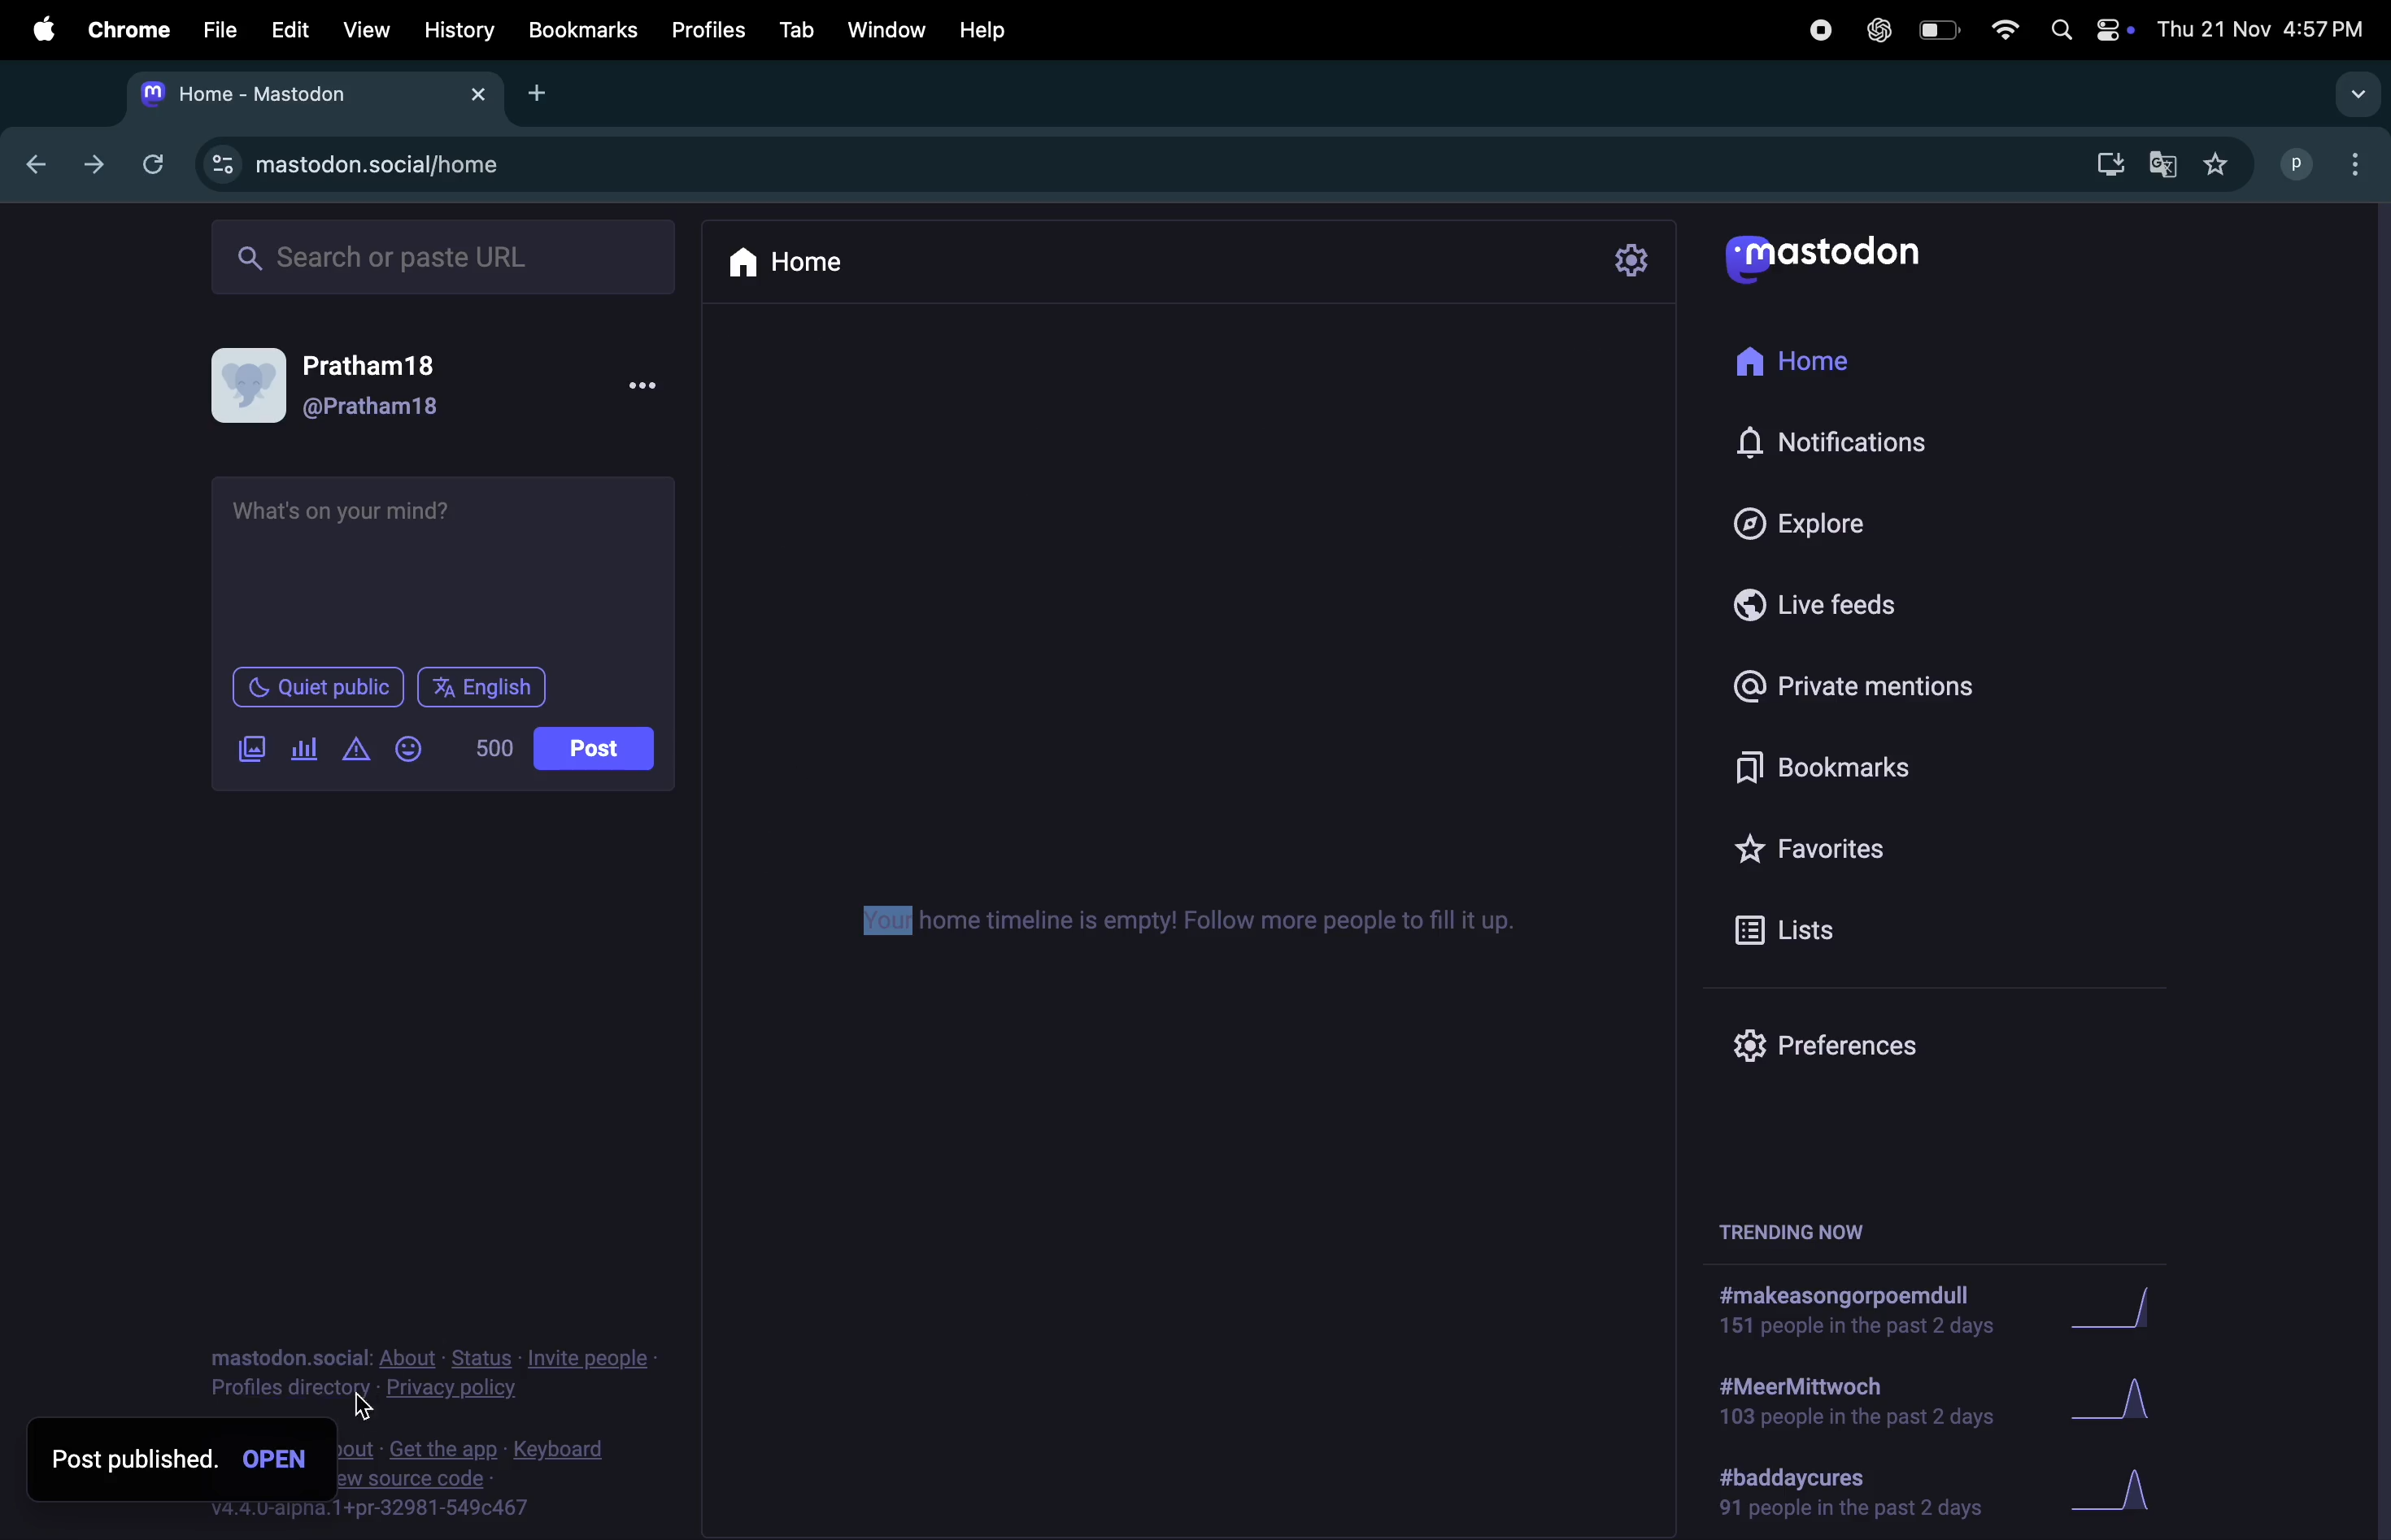 The image size is (2391, 1540). What do you see at coordinates (284, 29) in the screenshot?
I see `edit` at bounding box center [284, 29].